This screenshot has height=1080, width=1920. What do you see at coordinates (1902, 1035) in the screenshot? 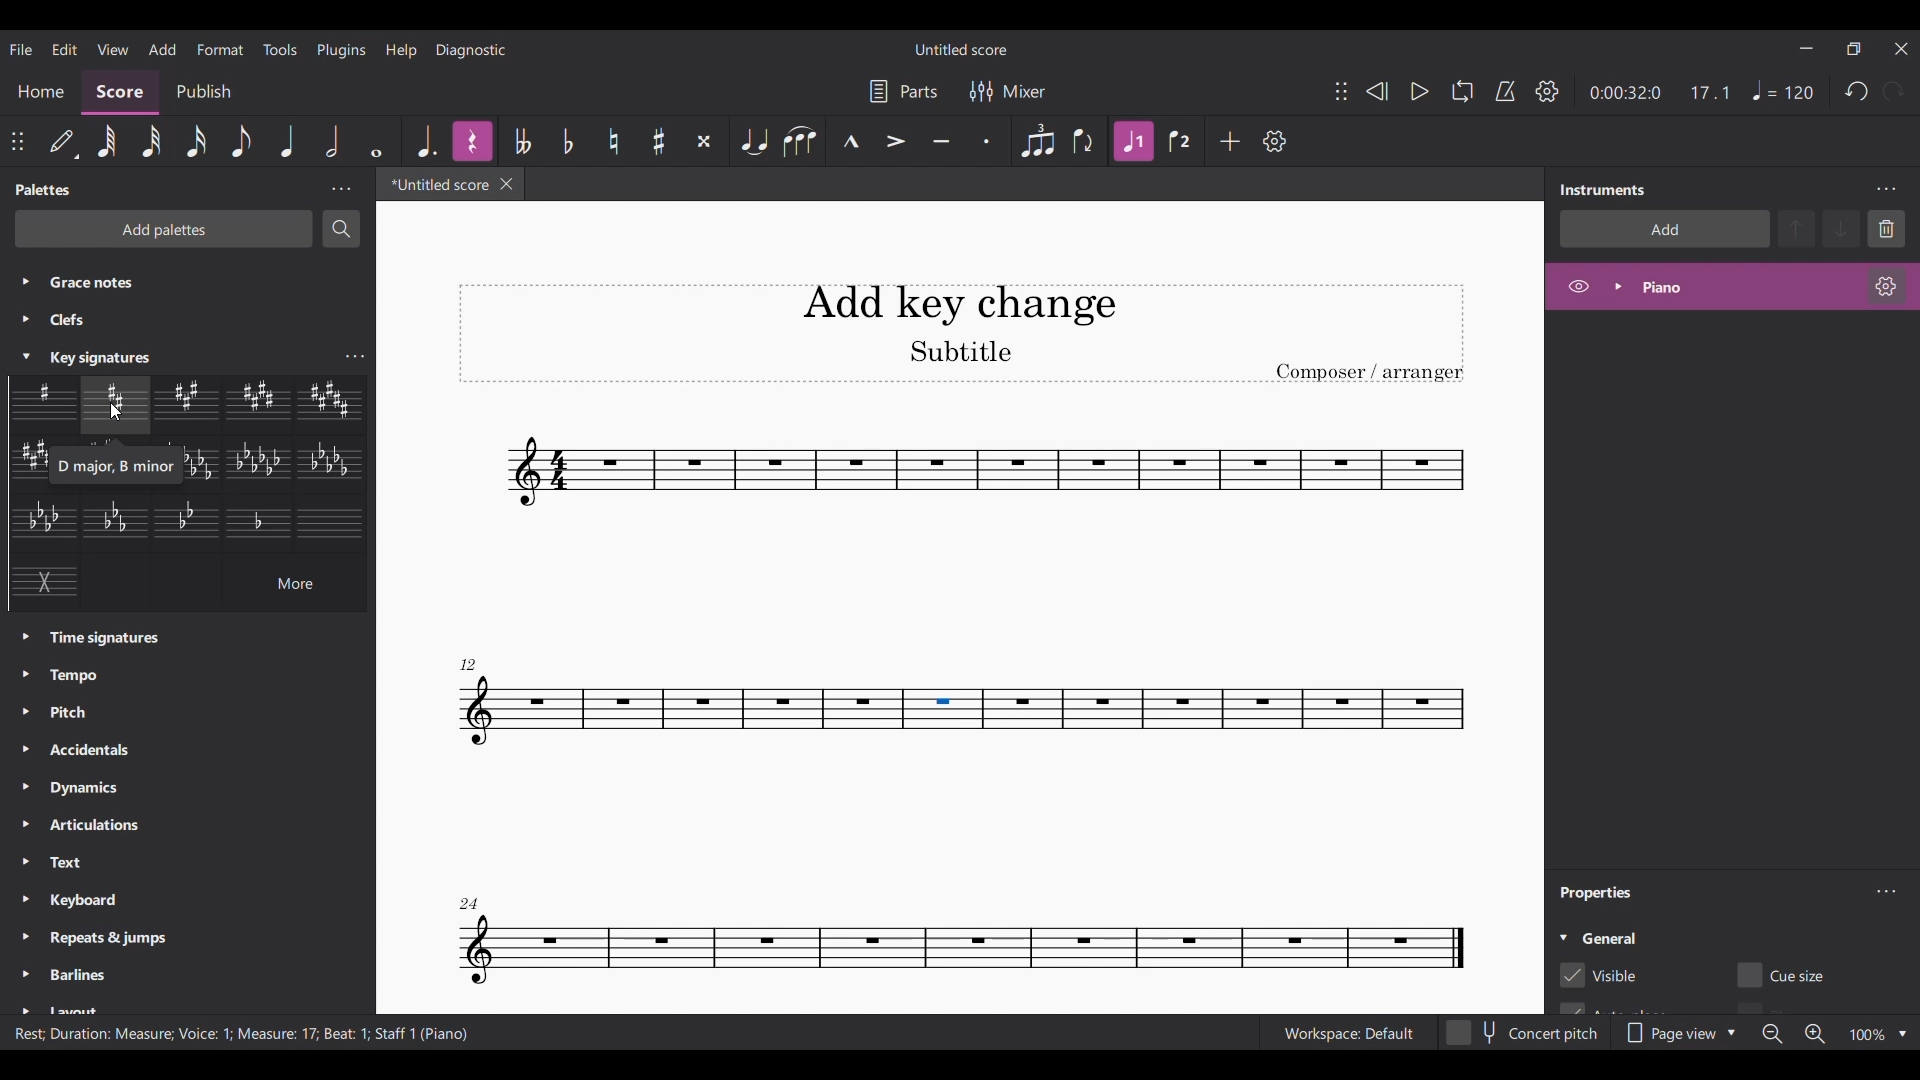
I see `Zoom factor options` at bounding box center [1902, 1035].